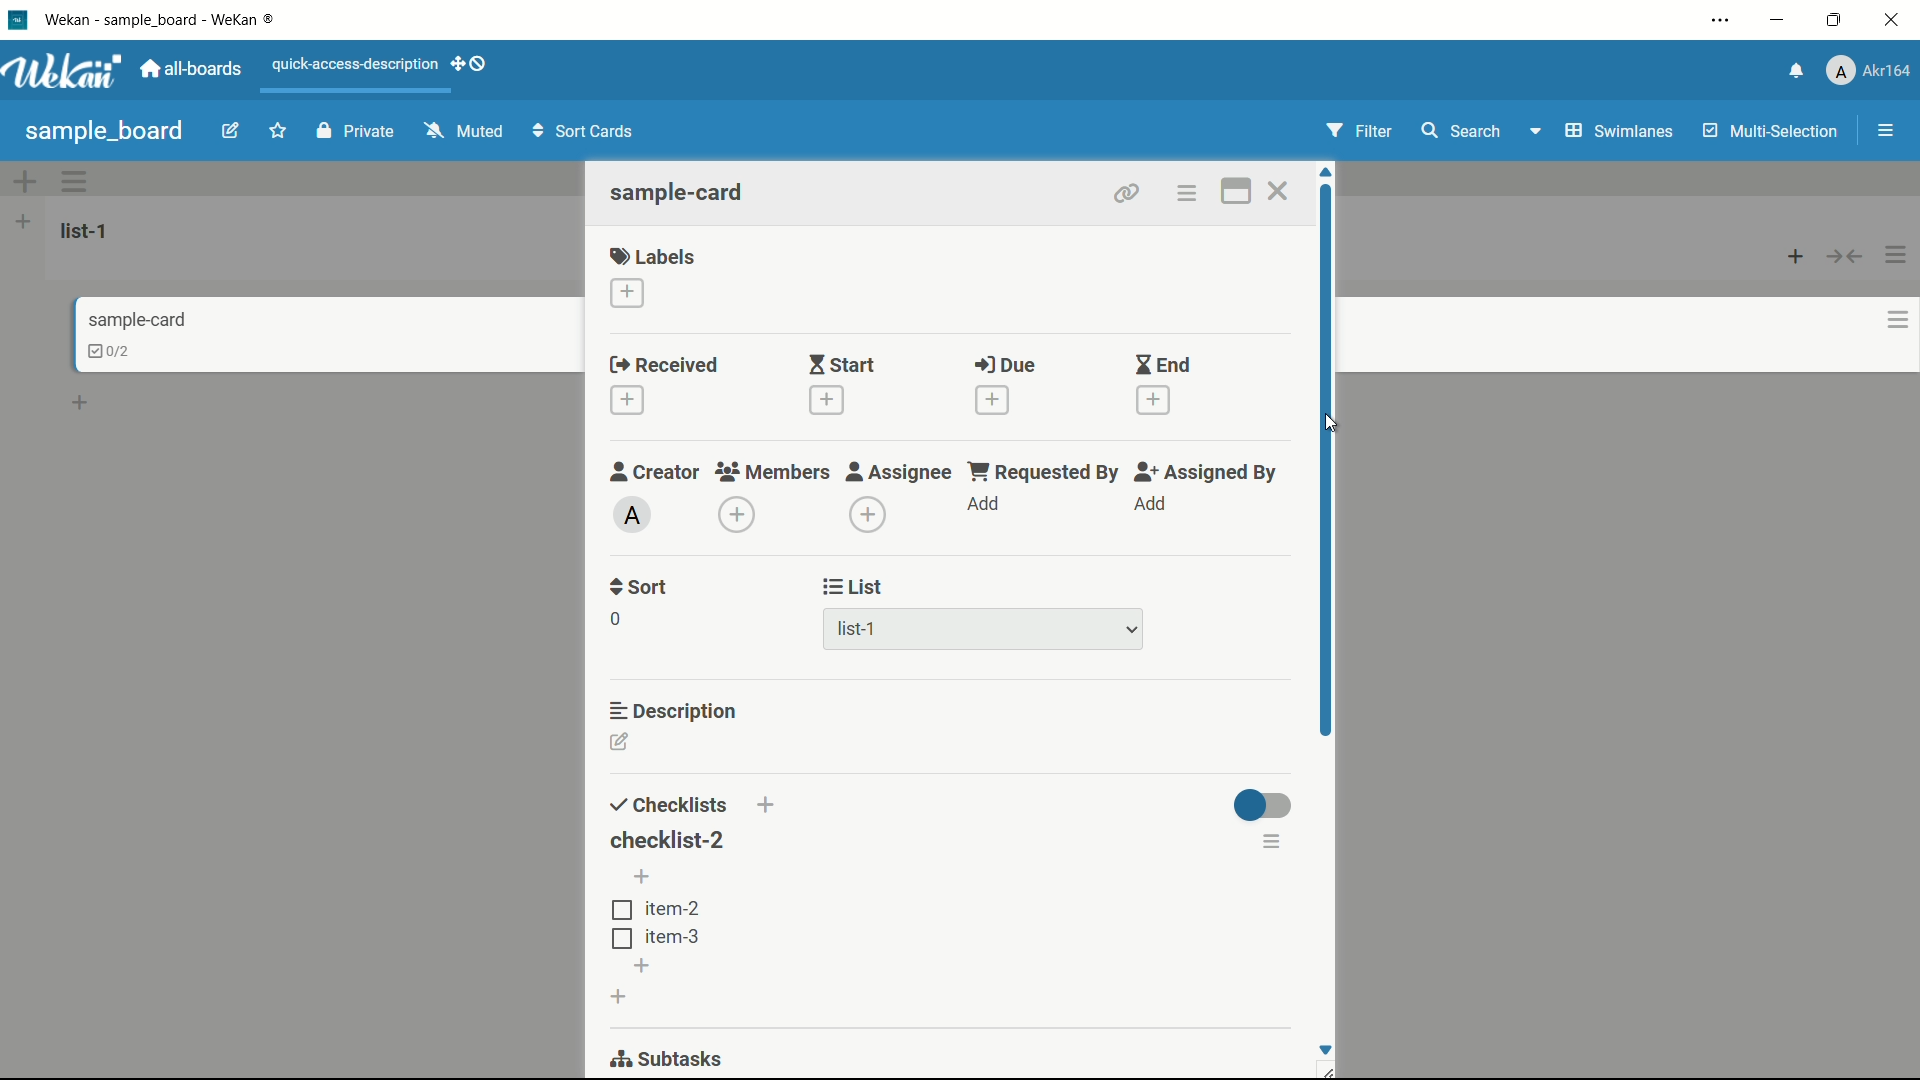 The height and width of the screenshot is (1080, 1920). Describe the element at coordinates (355, 132) in the screenshot. I see `private` at that location.